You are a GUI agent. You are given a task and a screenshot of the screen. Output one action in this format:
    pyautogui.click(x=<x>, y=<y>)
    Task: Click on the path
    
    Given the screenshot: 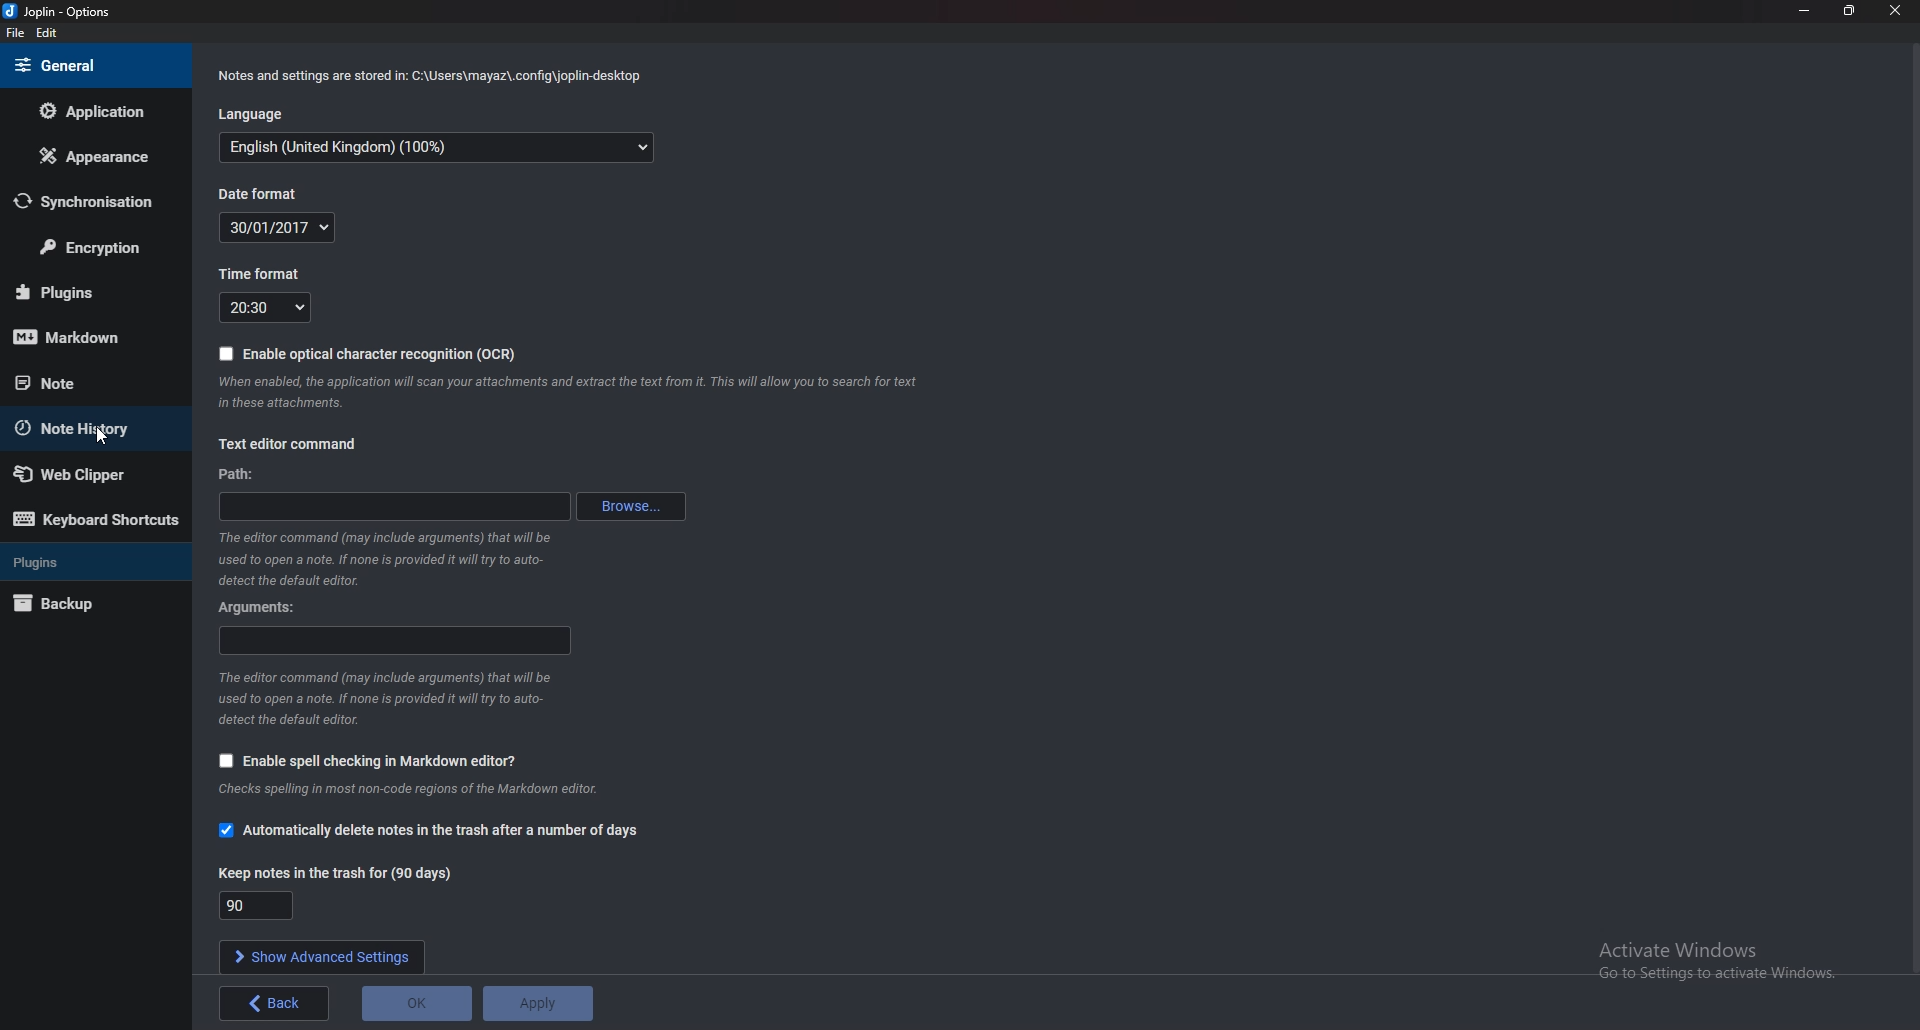 What is the action you would take?
    pyautogui.click(x=239, y=476)
    